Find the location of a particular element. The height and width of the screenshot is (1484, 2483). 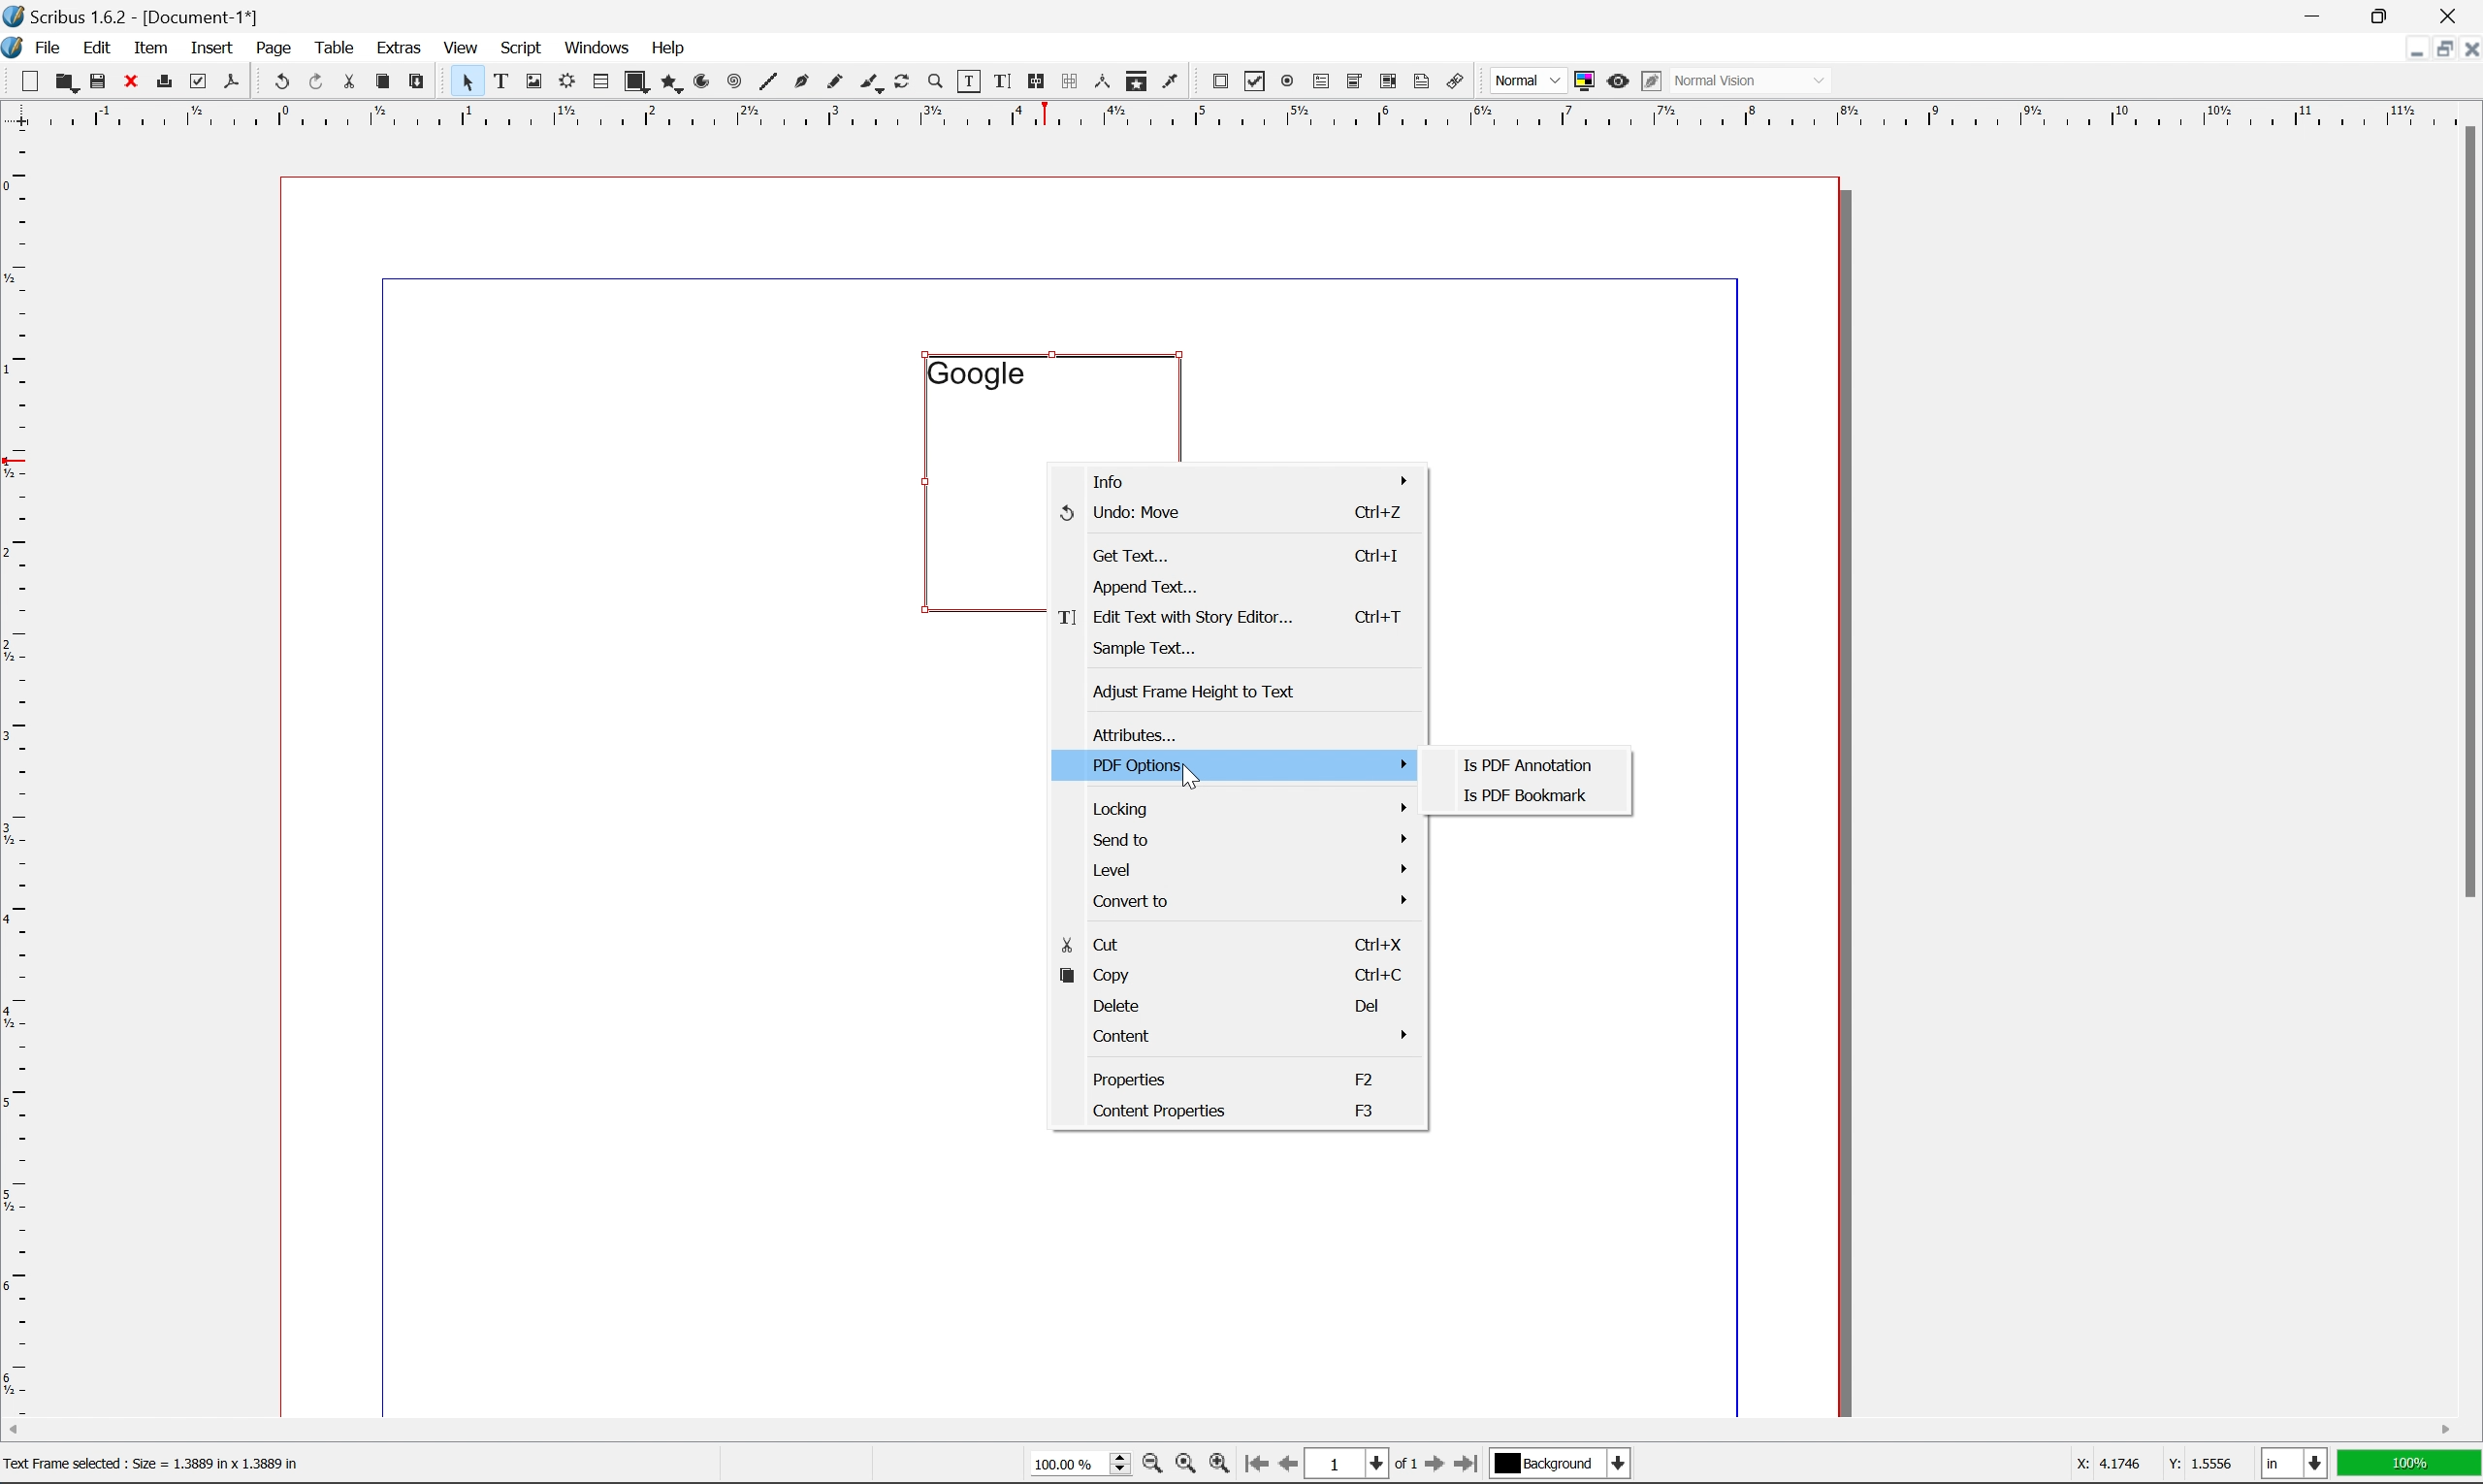

content is located at coordinates (1257, 1038).